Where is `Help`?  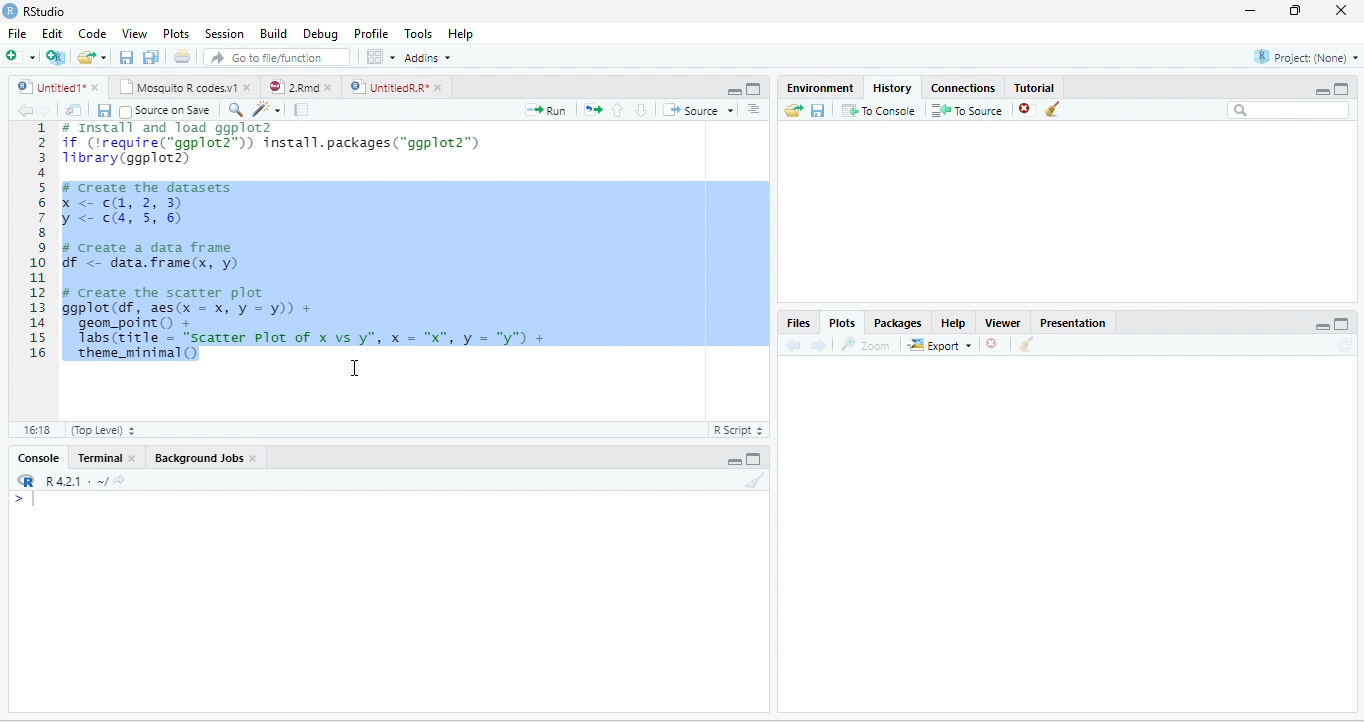
Help is located at coordinates (462, 33).